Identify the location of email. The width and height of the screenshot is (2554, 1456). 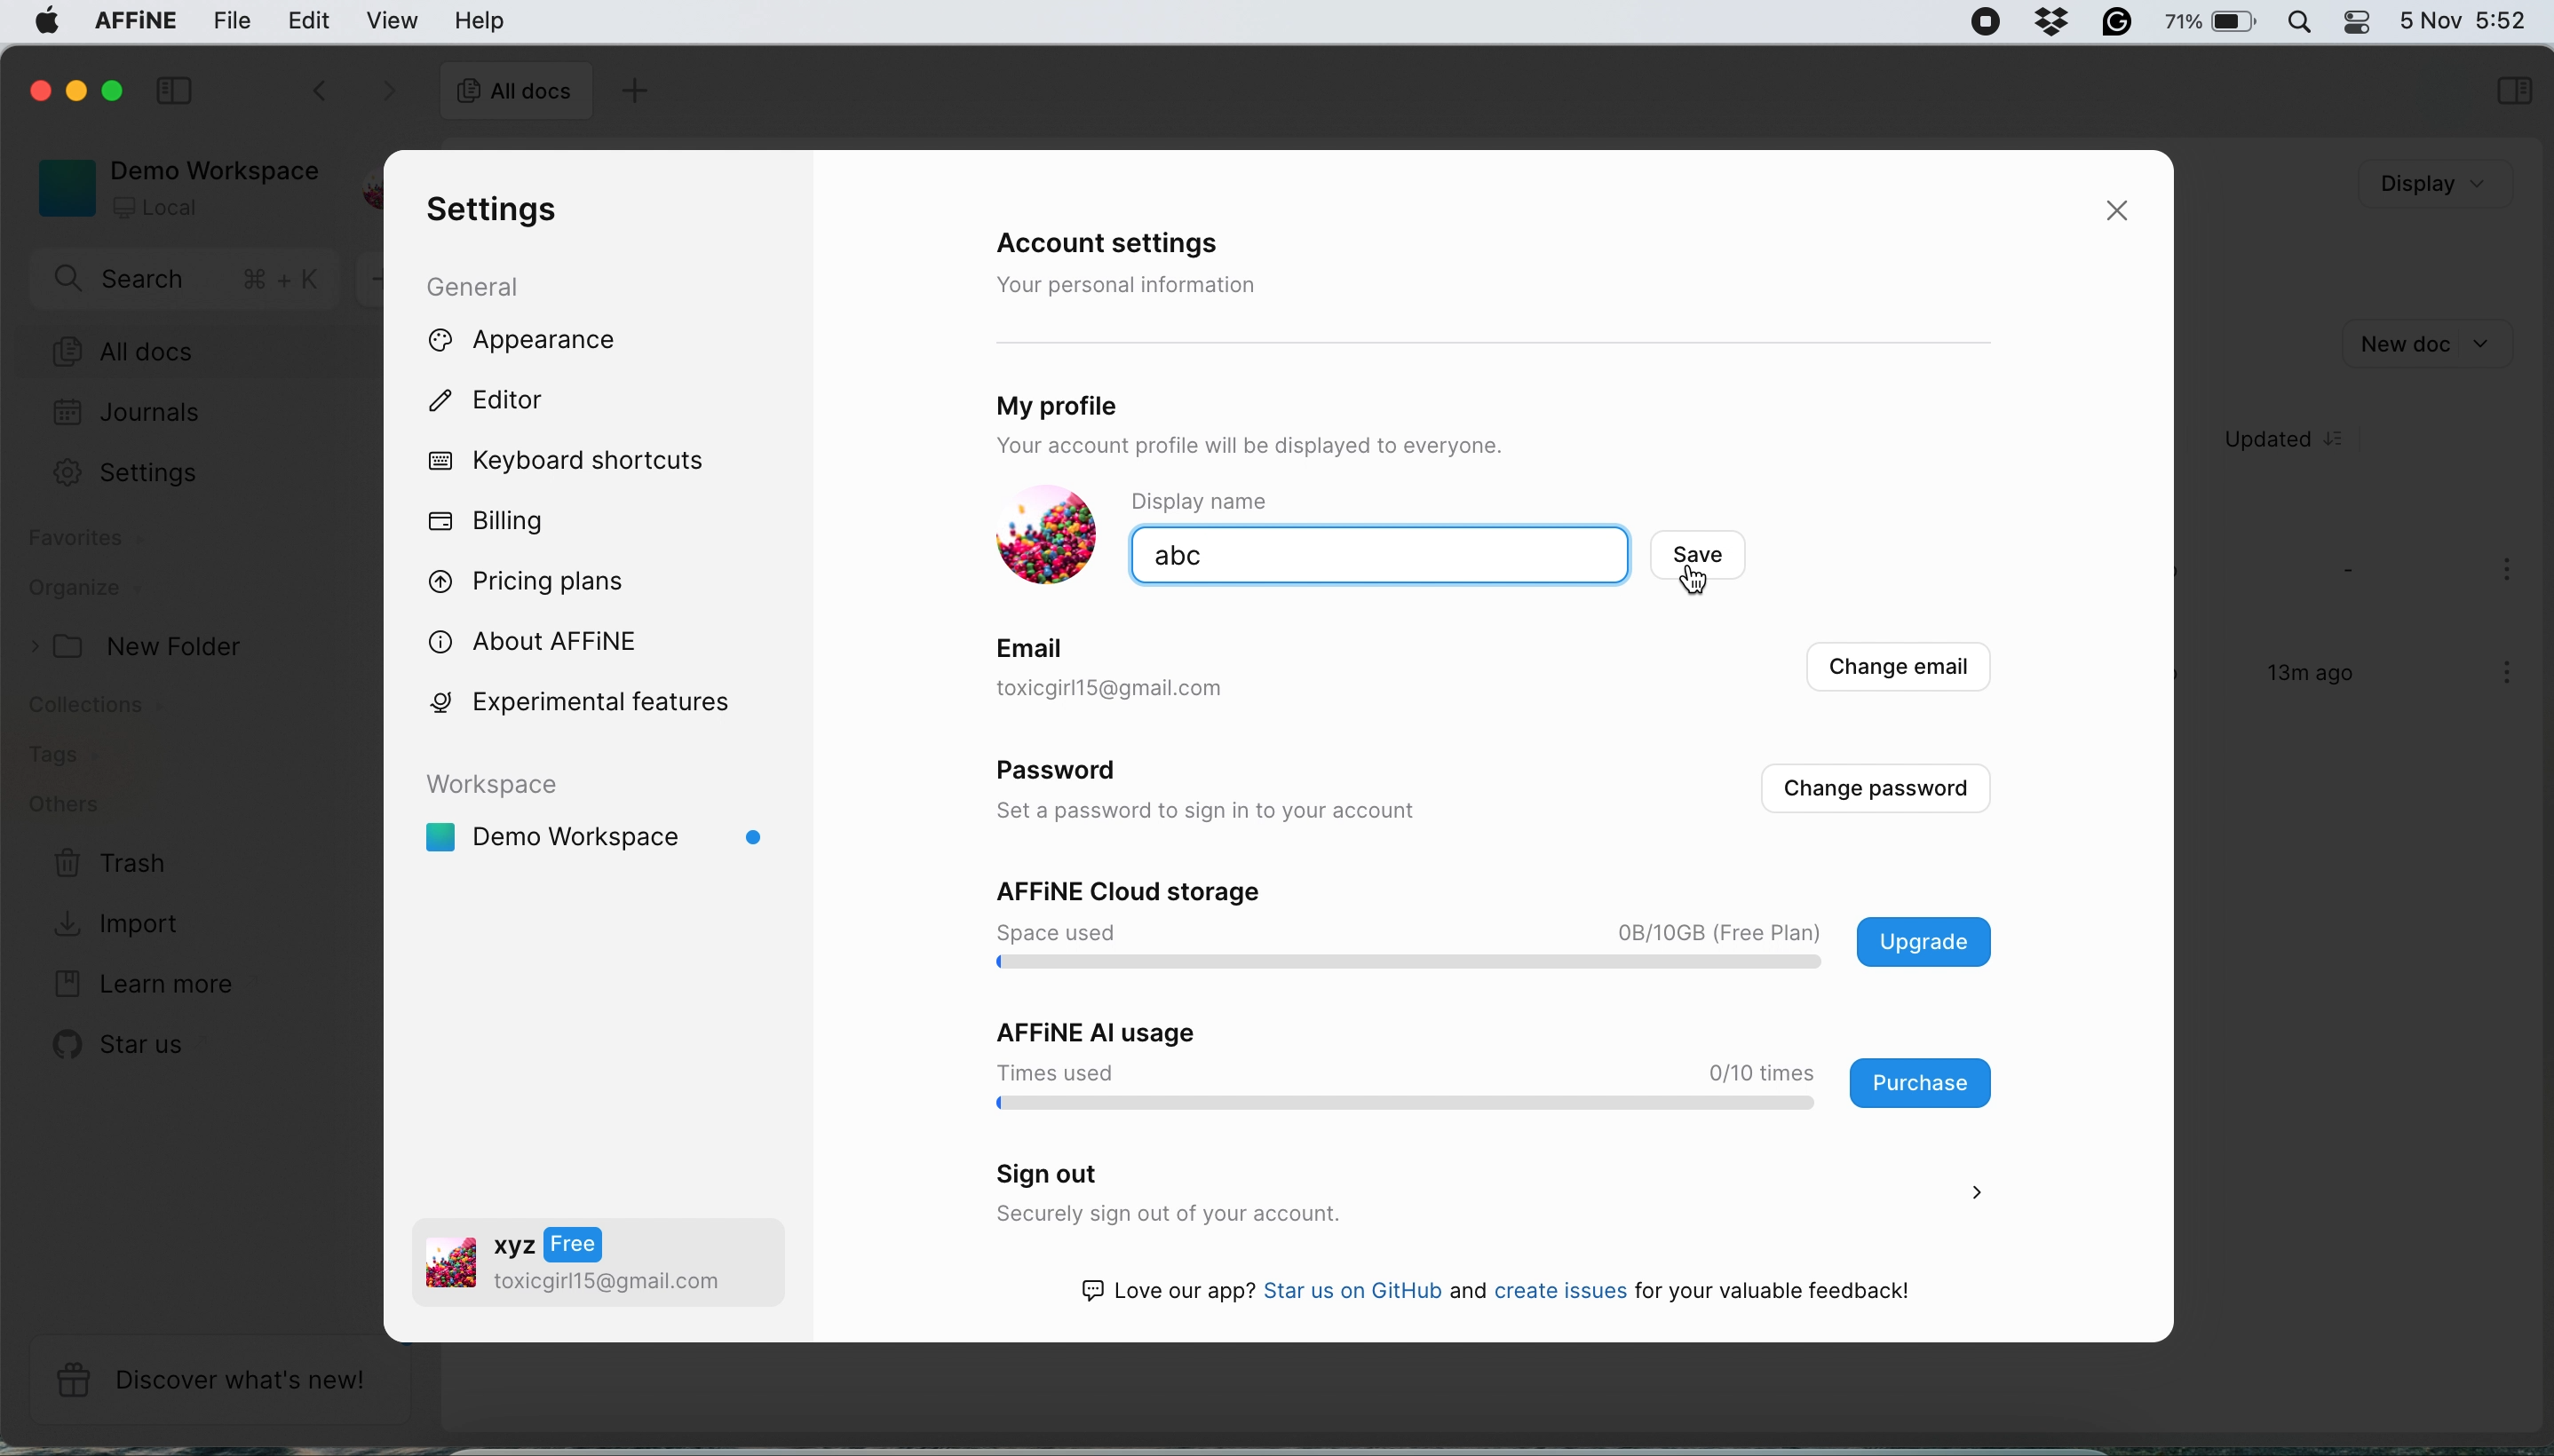
(1035, 645).